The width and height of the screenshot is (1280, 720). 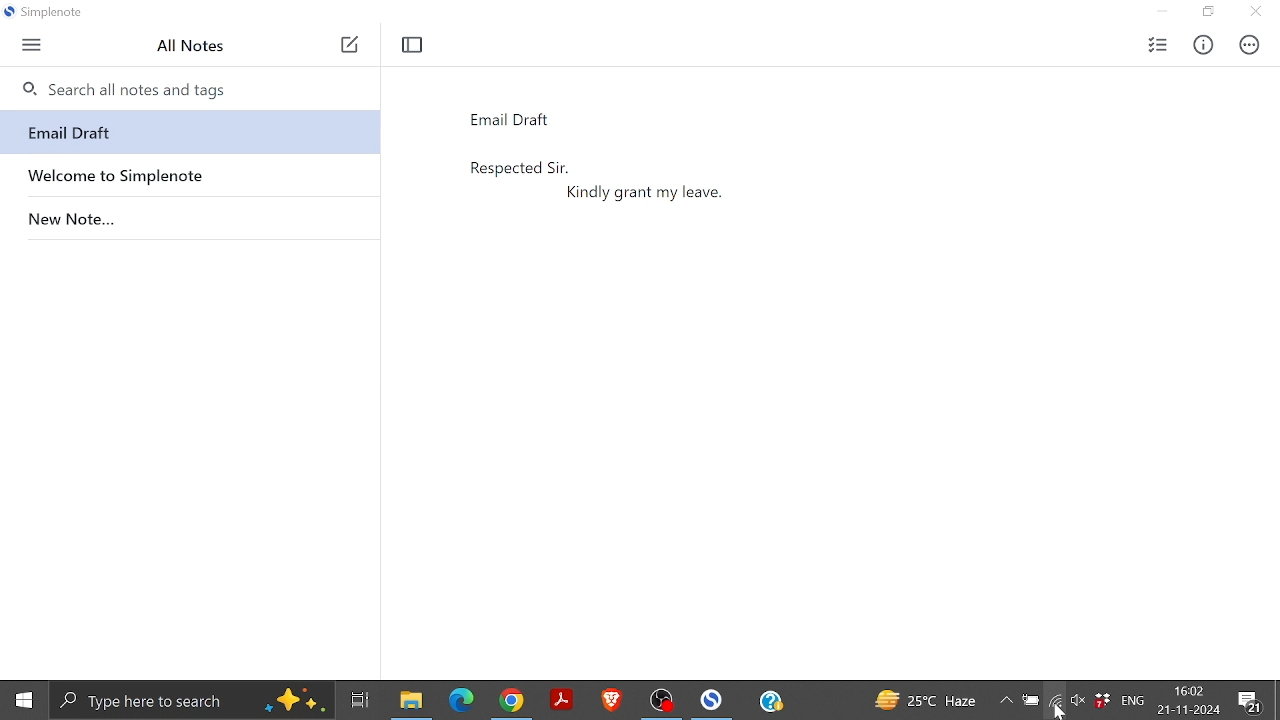 I want to click on All notes, so click(x=197, y=46).